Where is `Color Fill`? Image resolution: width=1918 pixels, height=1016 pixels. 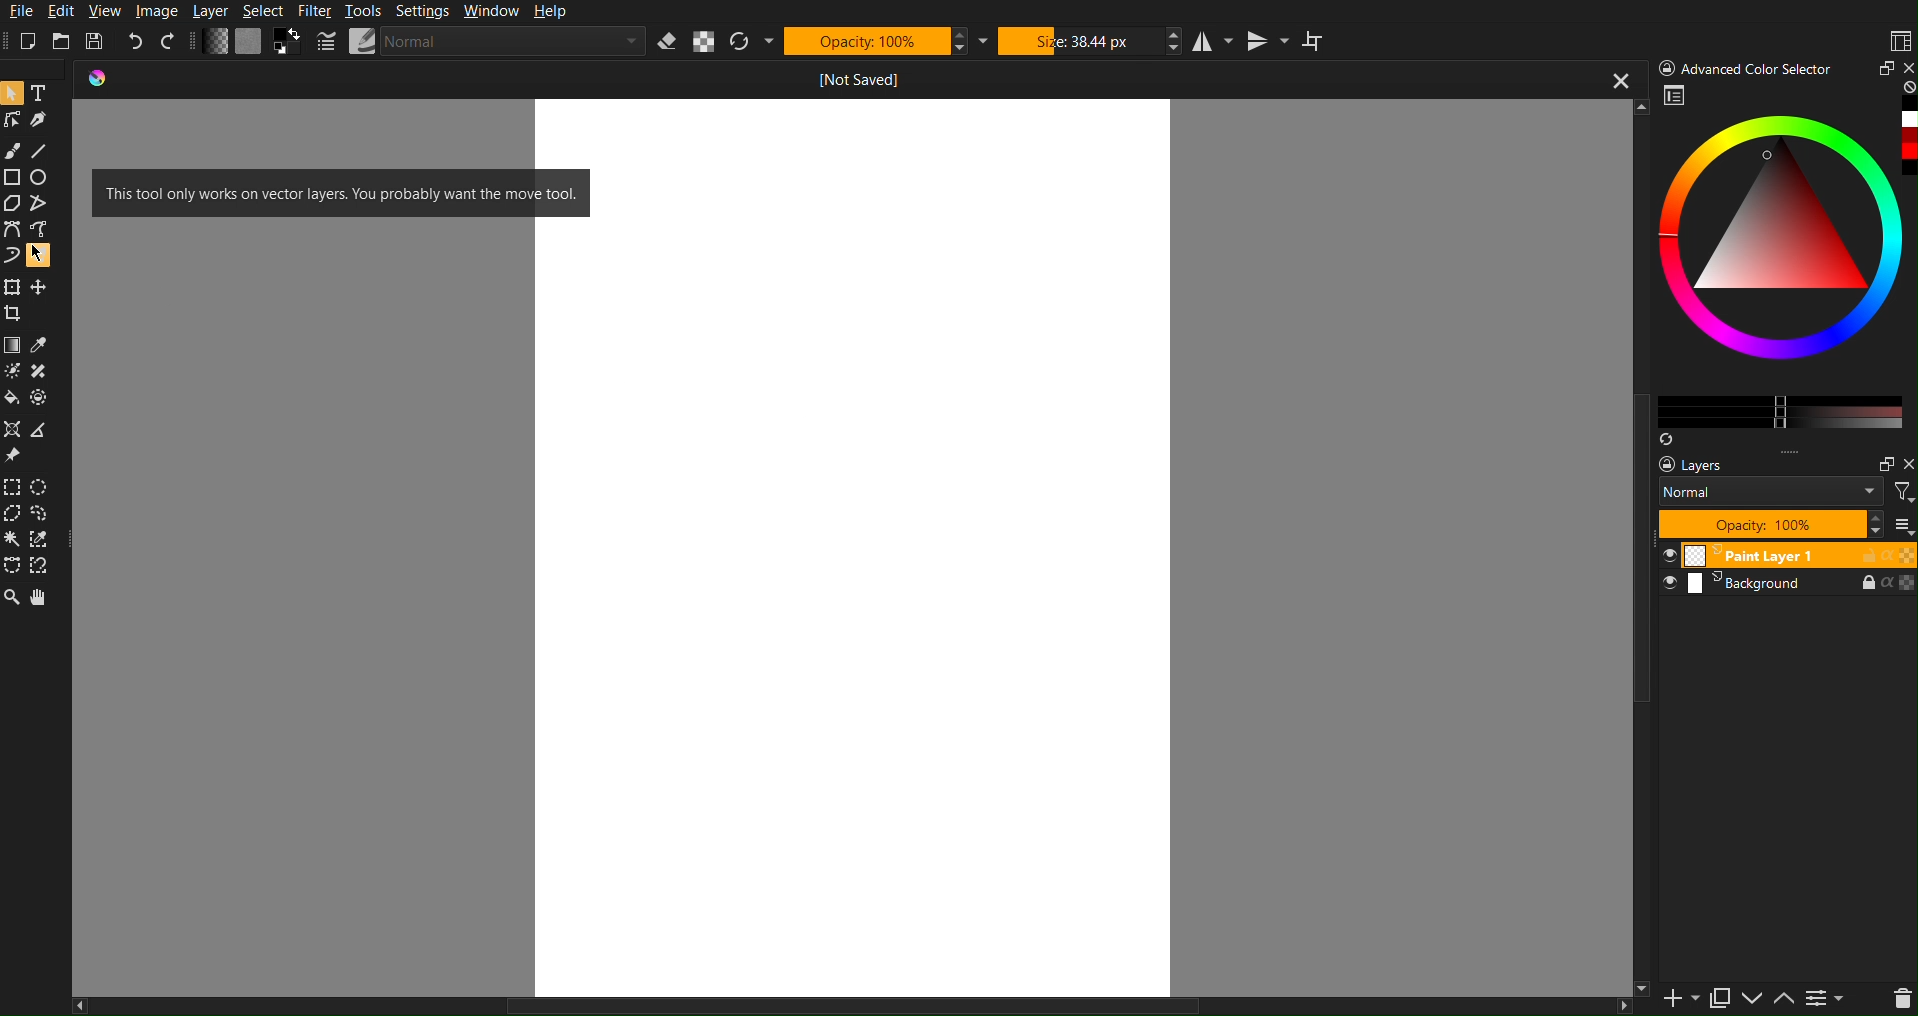
Color Fill is located at coordinates (14, 402).